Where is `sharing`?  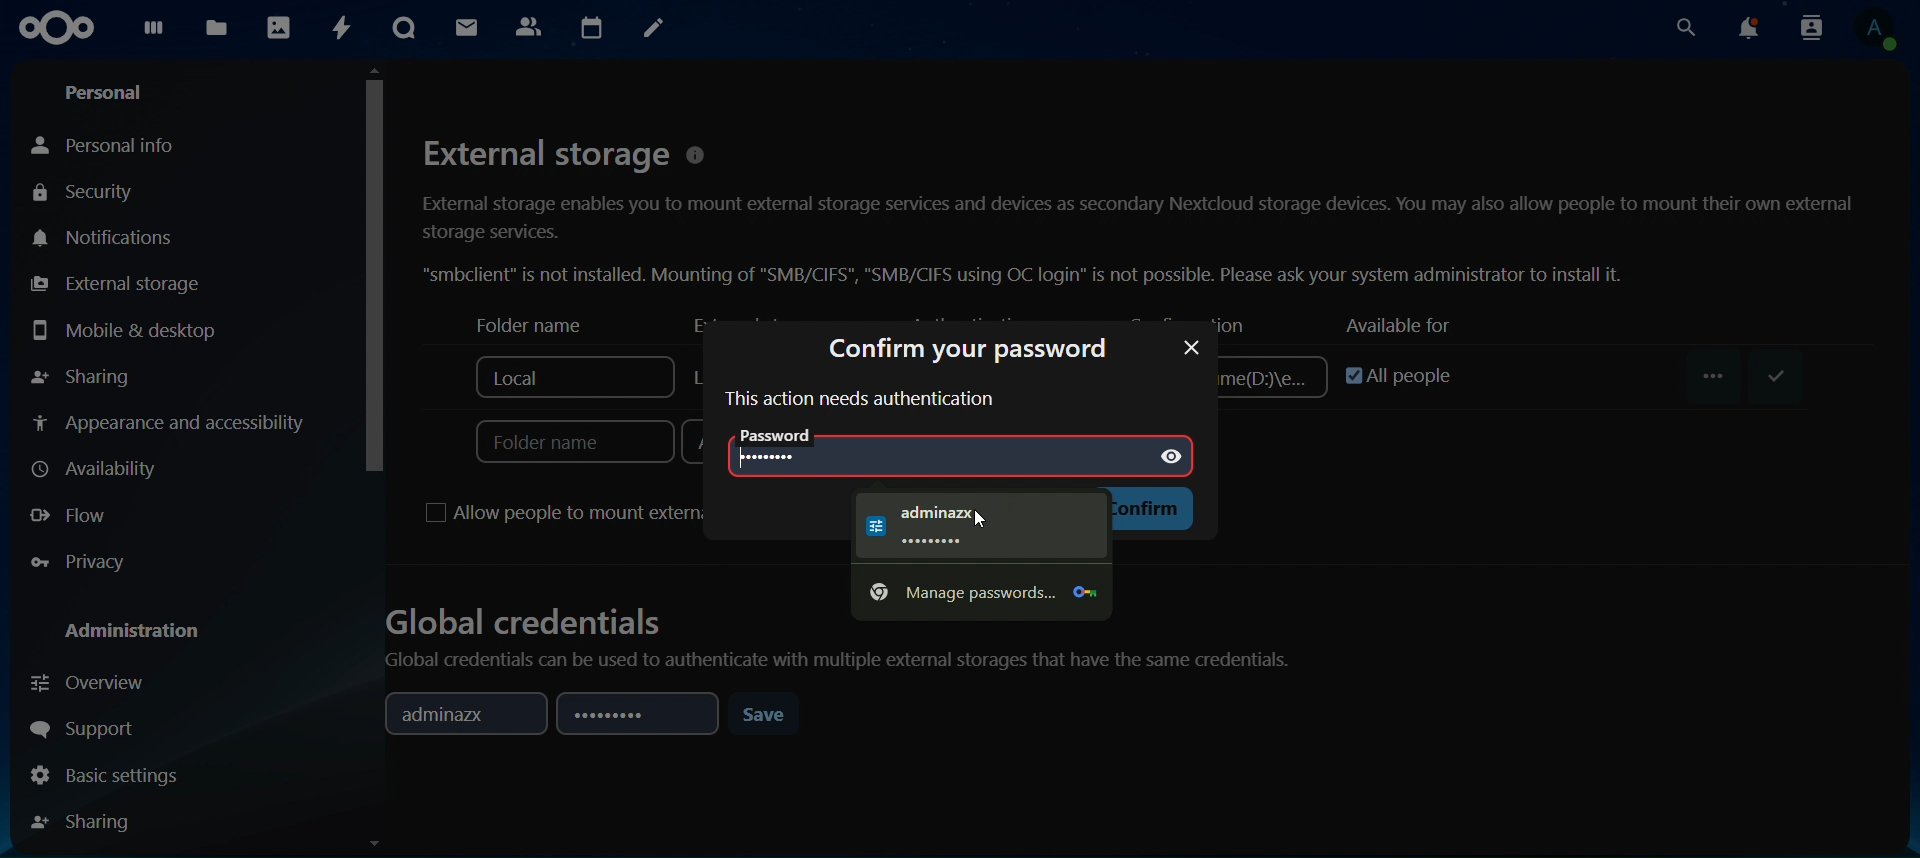 sharing is located at coordinates (84, 377).